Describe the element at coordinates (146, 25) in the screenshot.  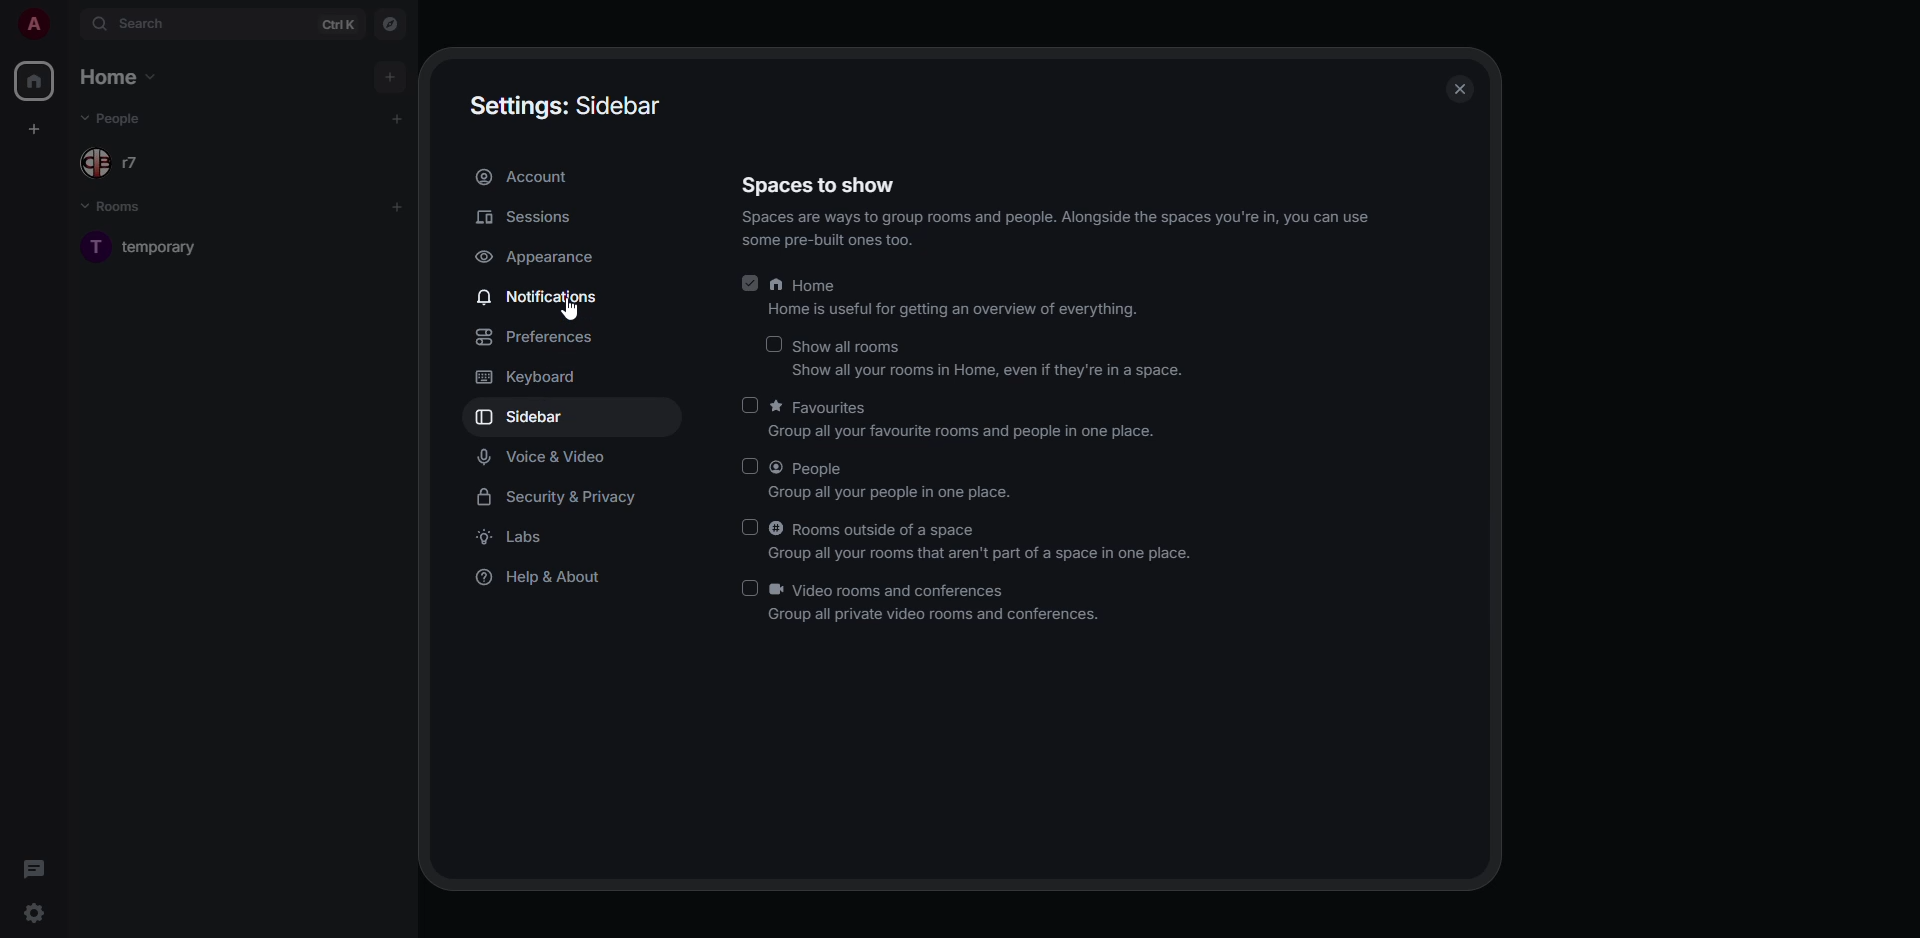
I see `search` at that location.